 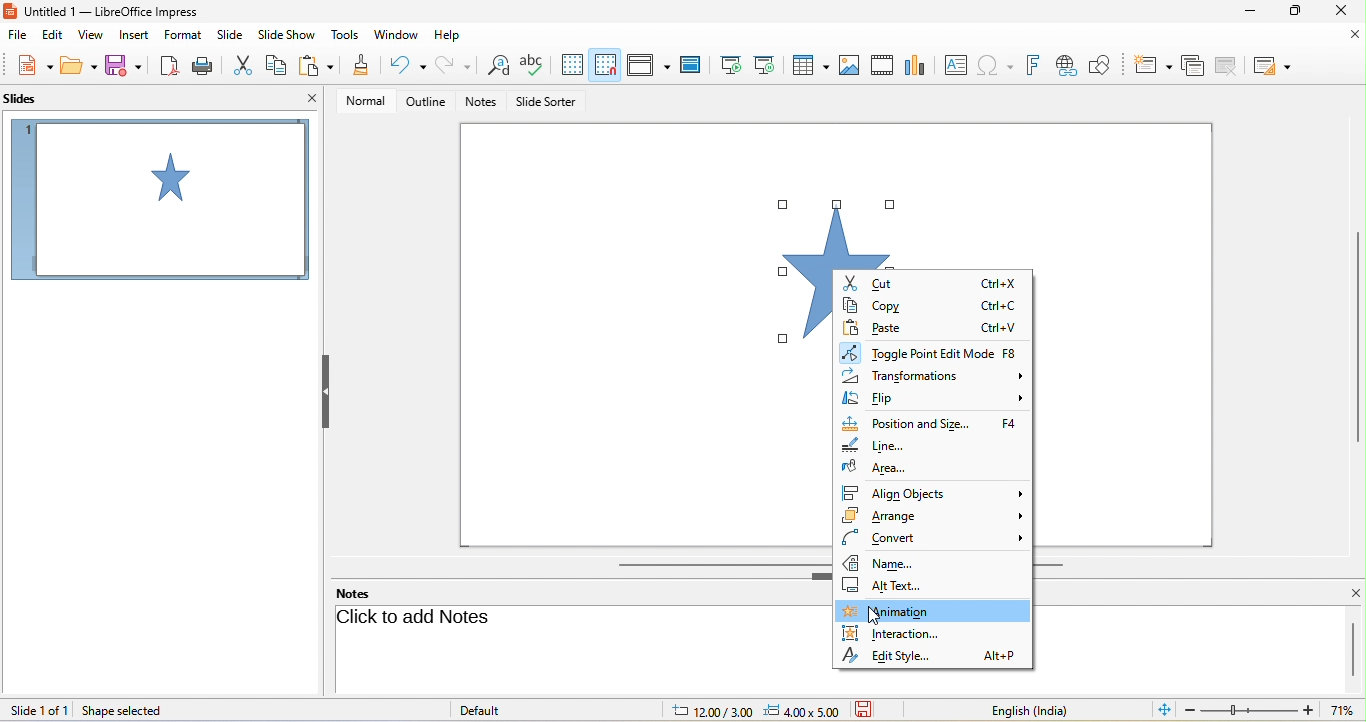 What do you see at coordinates (18, 36) in the screenshot?
I see `file` at bounding box center [18, 36].